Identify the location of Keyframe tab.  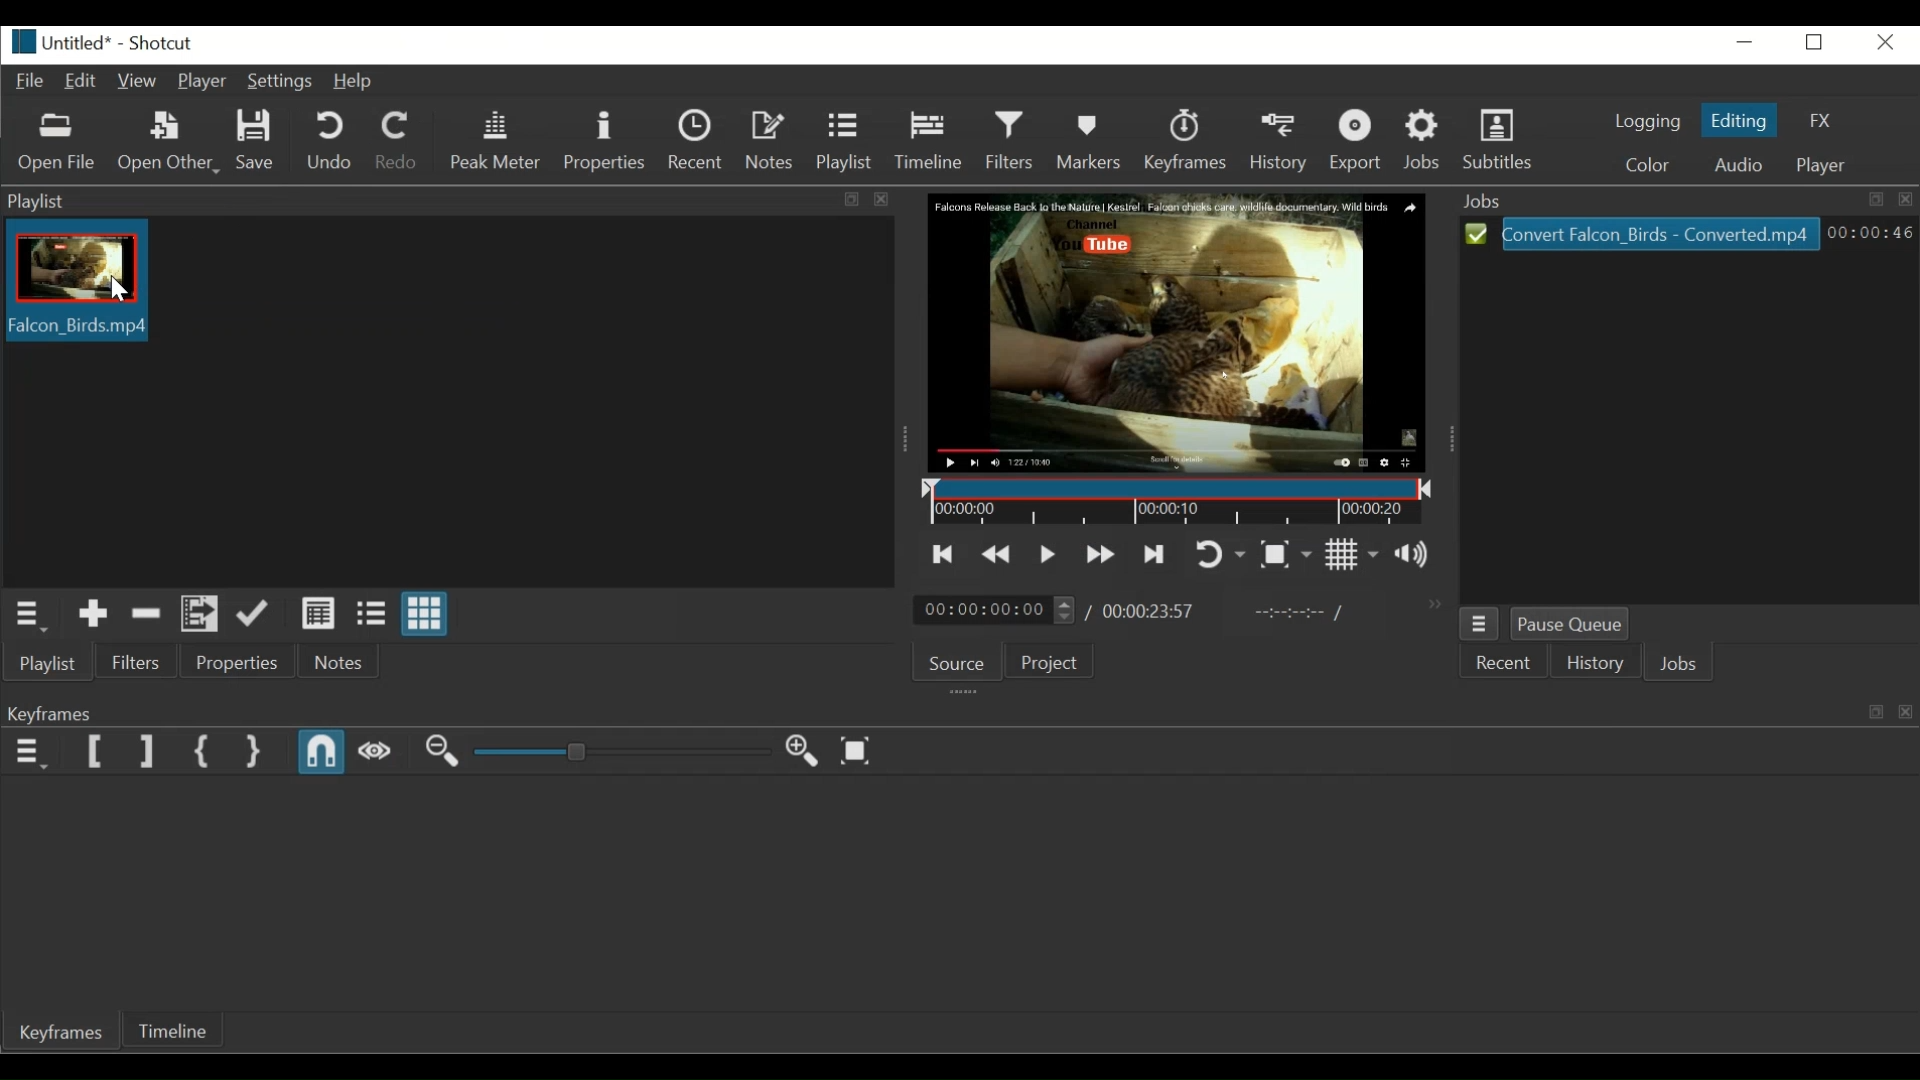
(914, 714).